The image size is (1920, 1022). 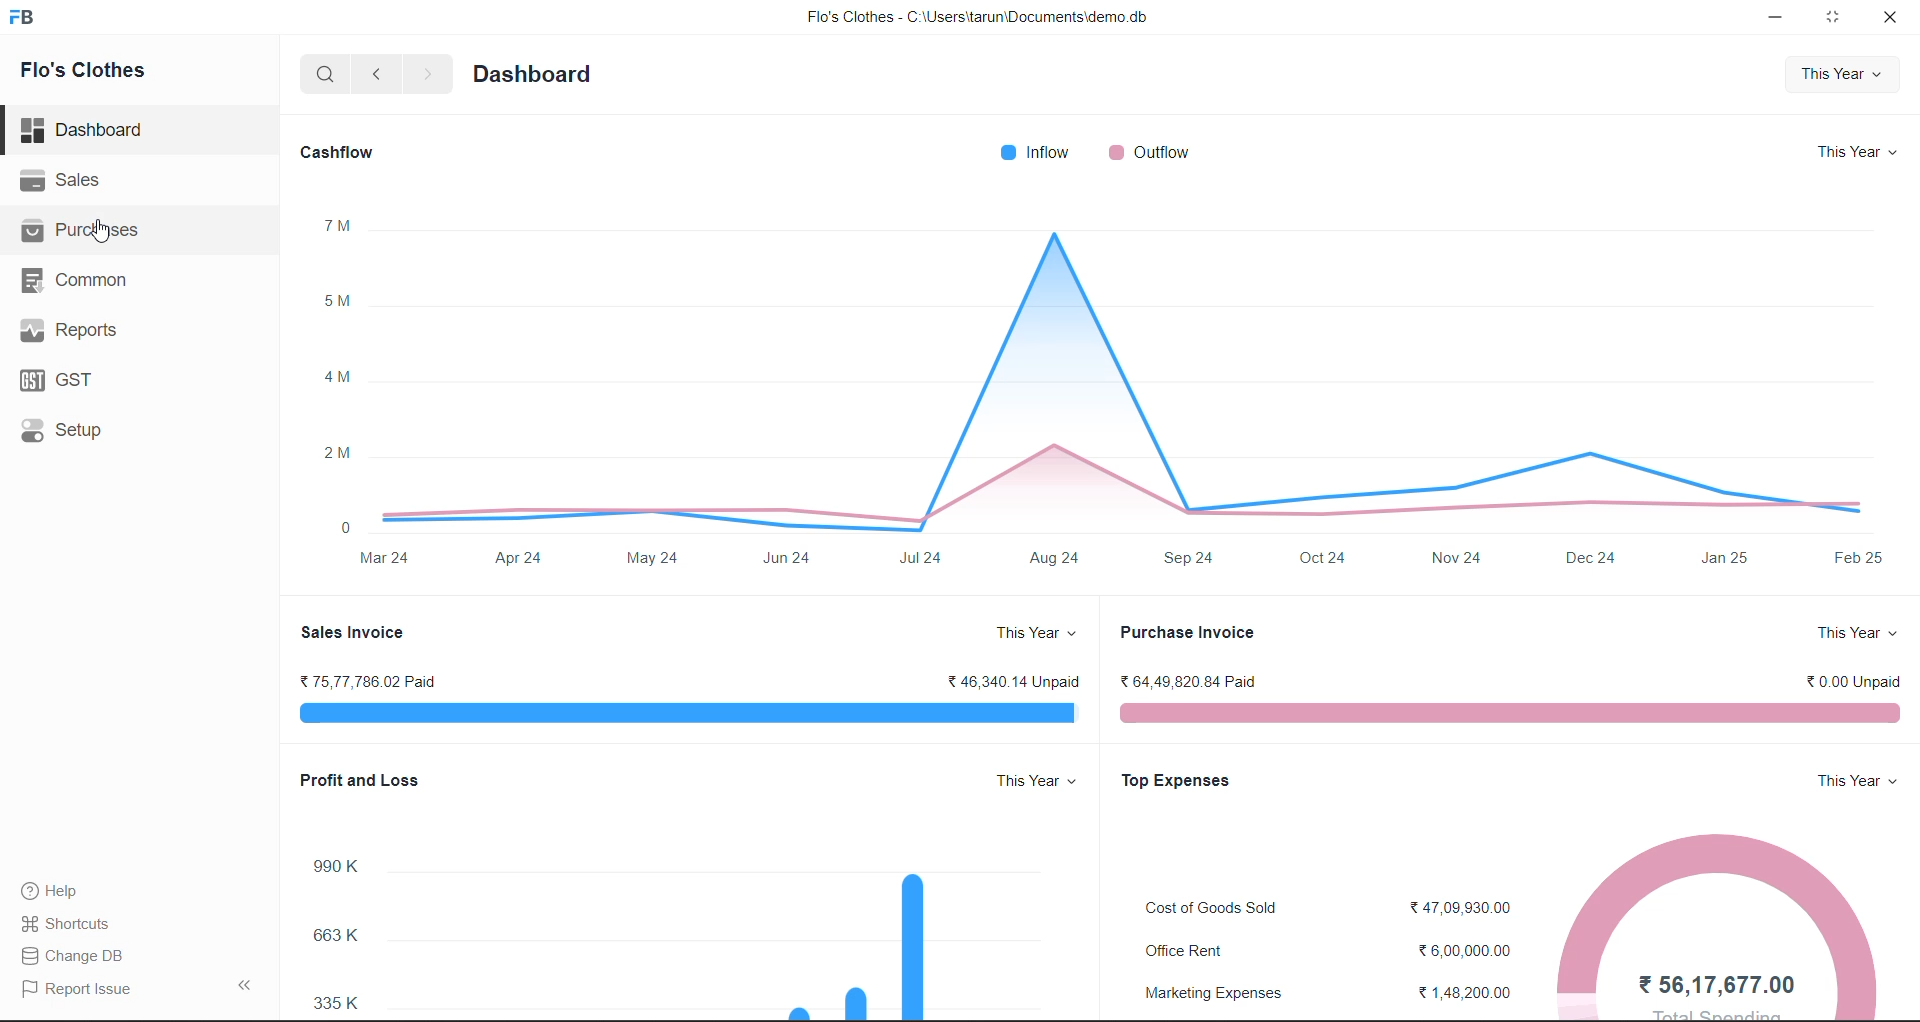 What do you see at coordinates (1329, 994) in the screenshot?
I see `Marketing Expenses ₹1,48,200.00` at bounding box center [1329, 994].